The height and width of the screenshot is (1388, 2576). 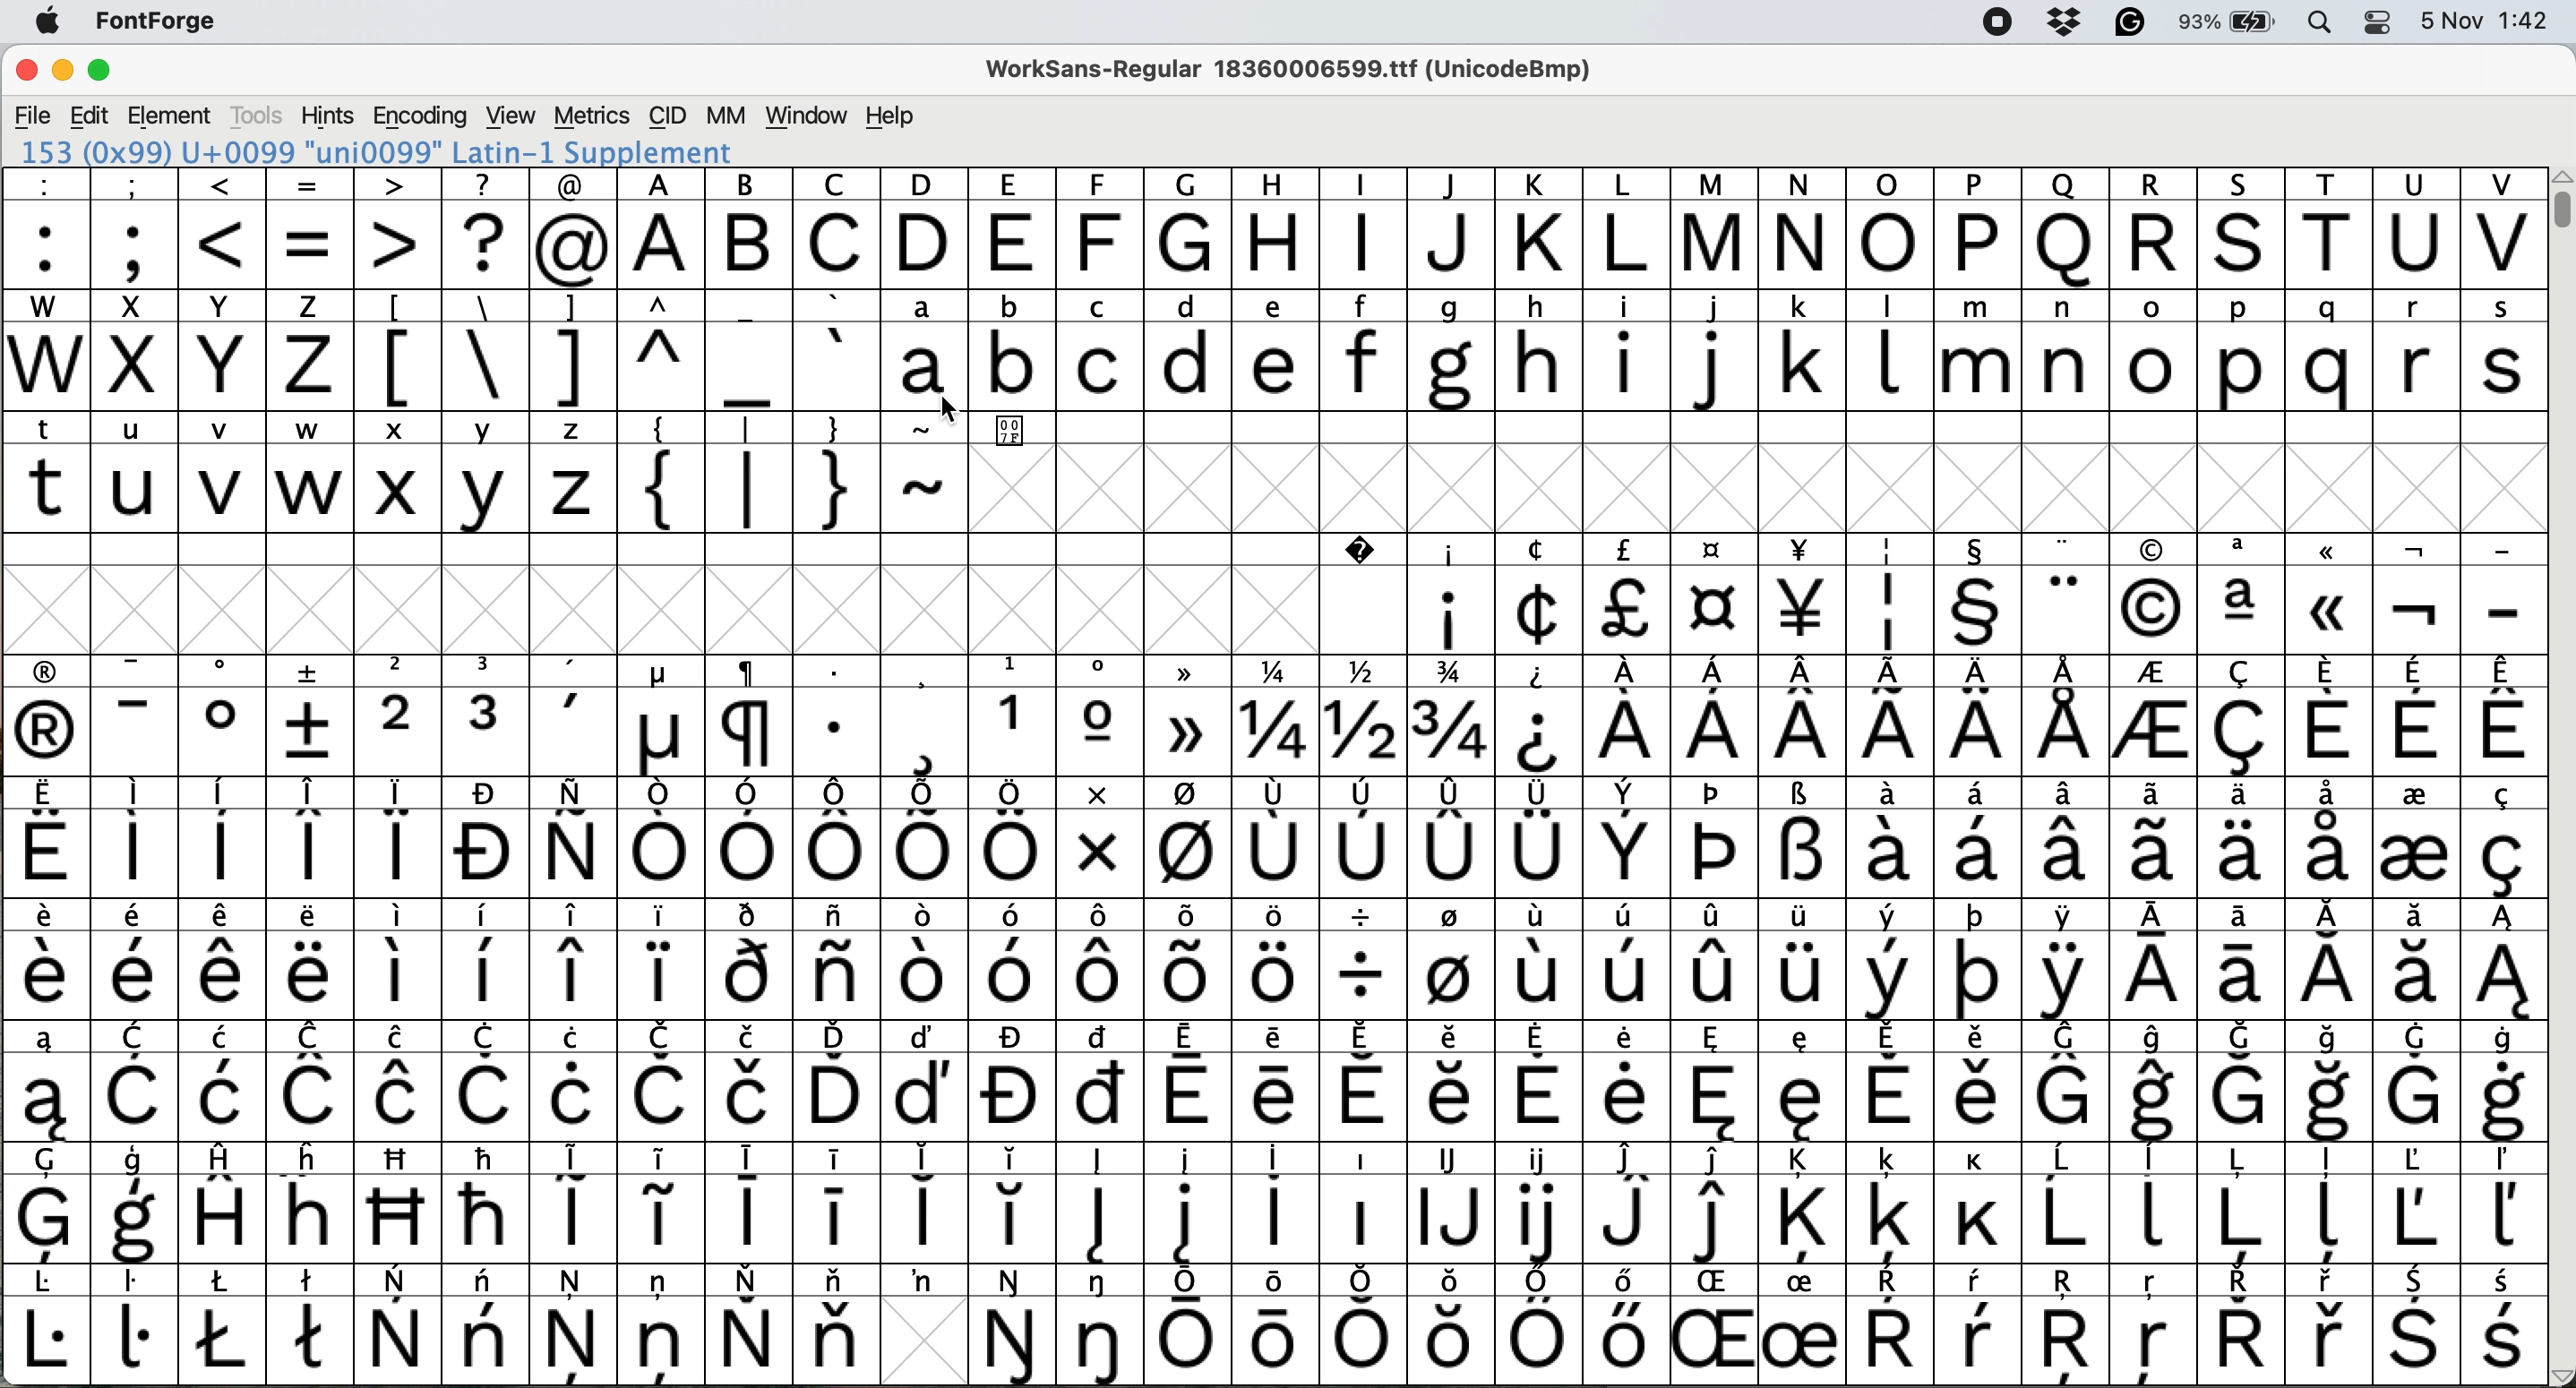 What do you see at coordinates (659, 837) in the screenshot?
I see `symbol` at bounding box center [659, 837].